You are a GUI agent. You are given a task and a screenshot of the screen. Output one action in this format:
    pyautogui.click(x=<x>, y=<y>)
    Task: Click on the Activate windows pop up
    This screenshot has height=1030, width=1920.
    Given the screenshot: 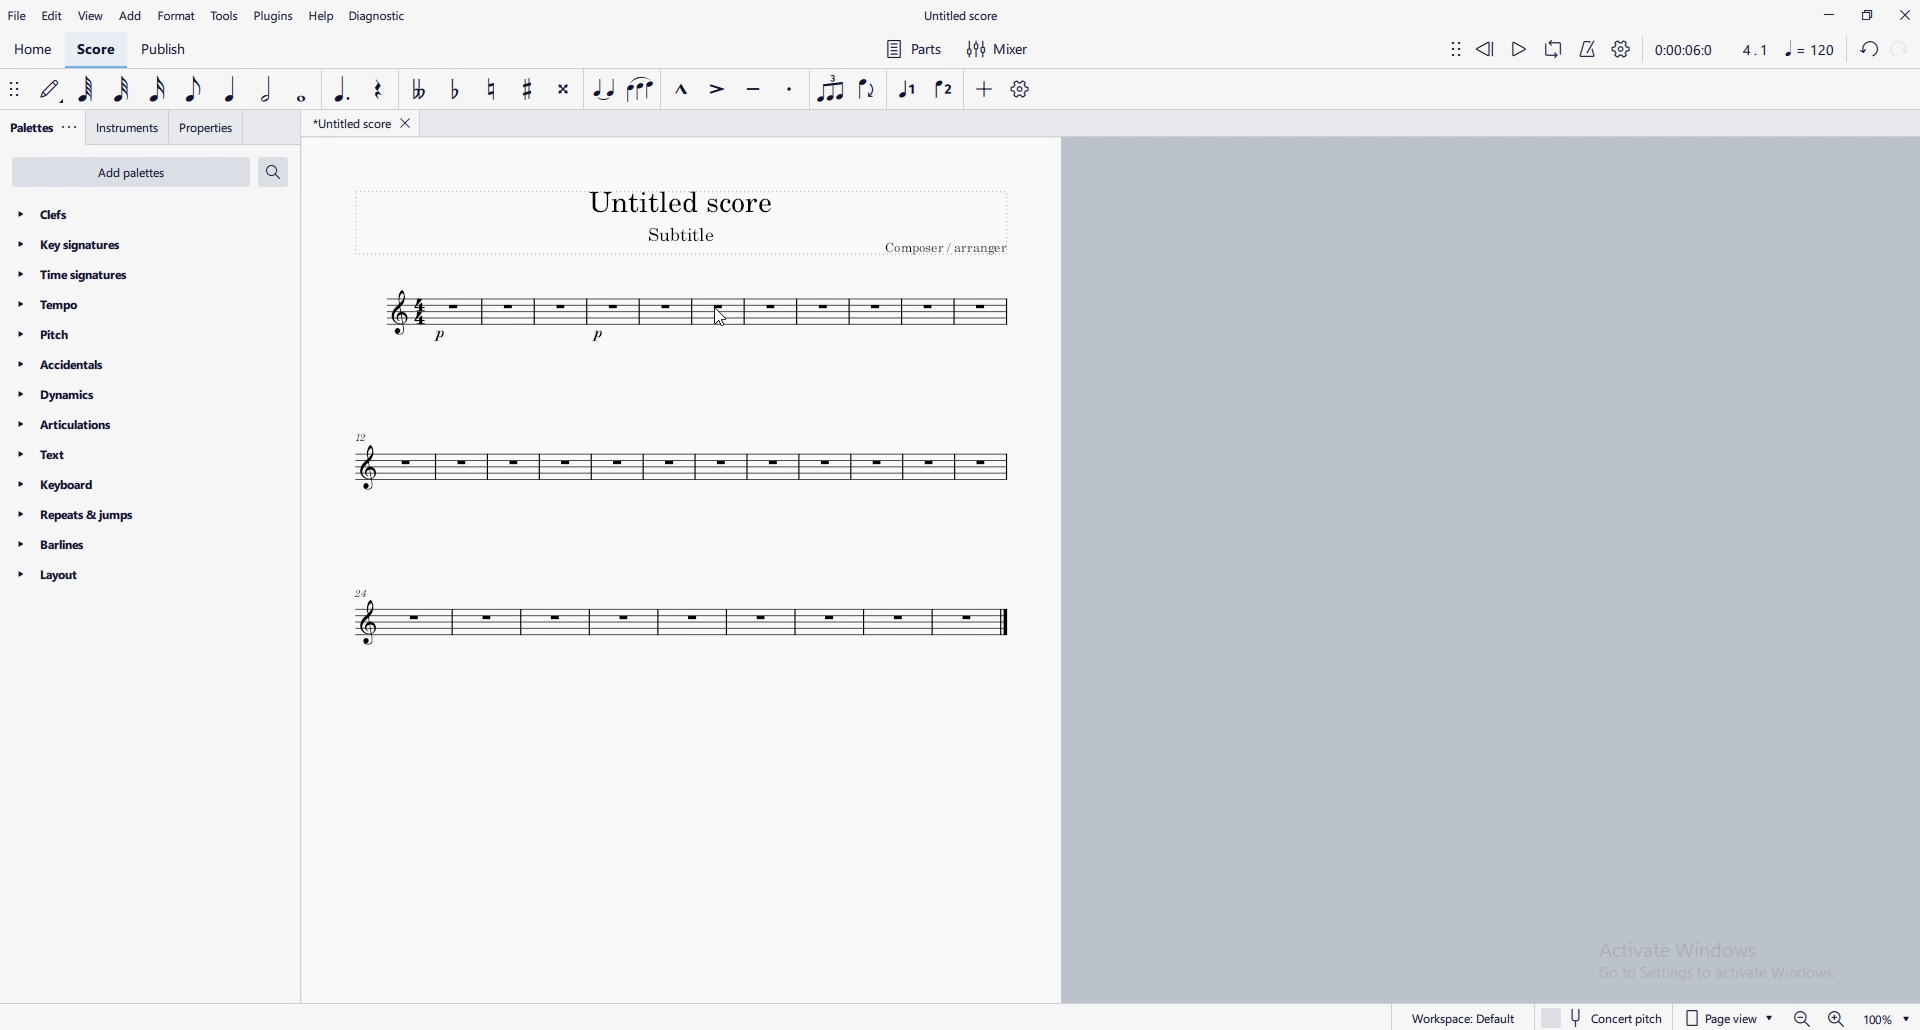 What is the action you would take?
    pyautogui.click(x=1732, y=965)
    